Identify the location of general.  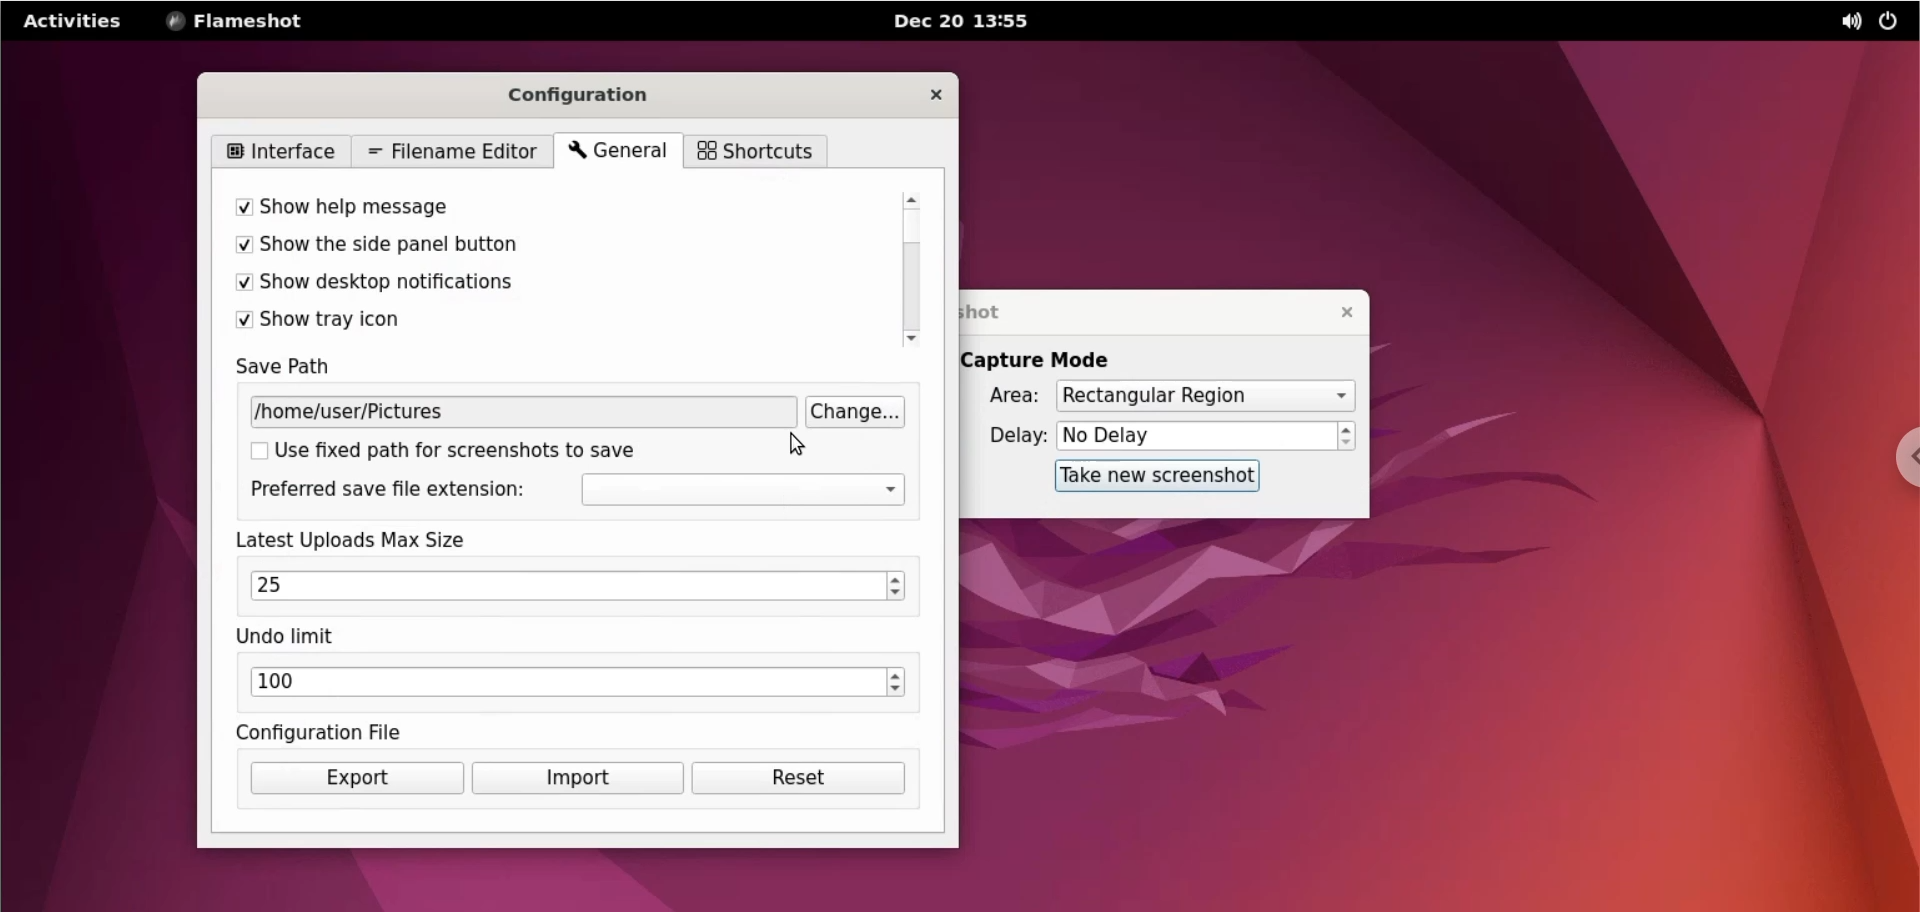
(619, 152).